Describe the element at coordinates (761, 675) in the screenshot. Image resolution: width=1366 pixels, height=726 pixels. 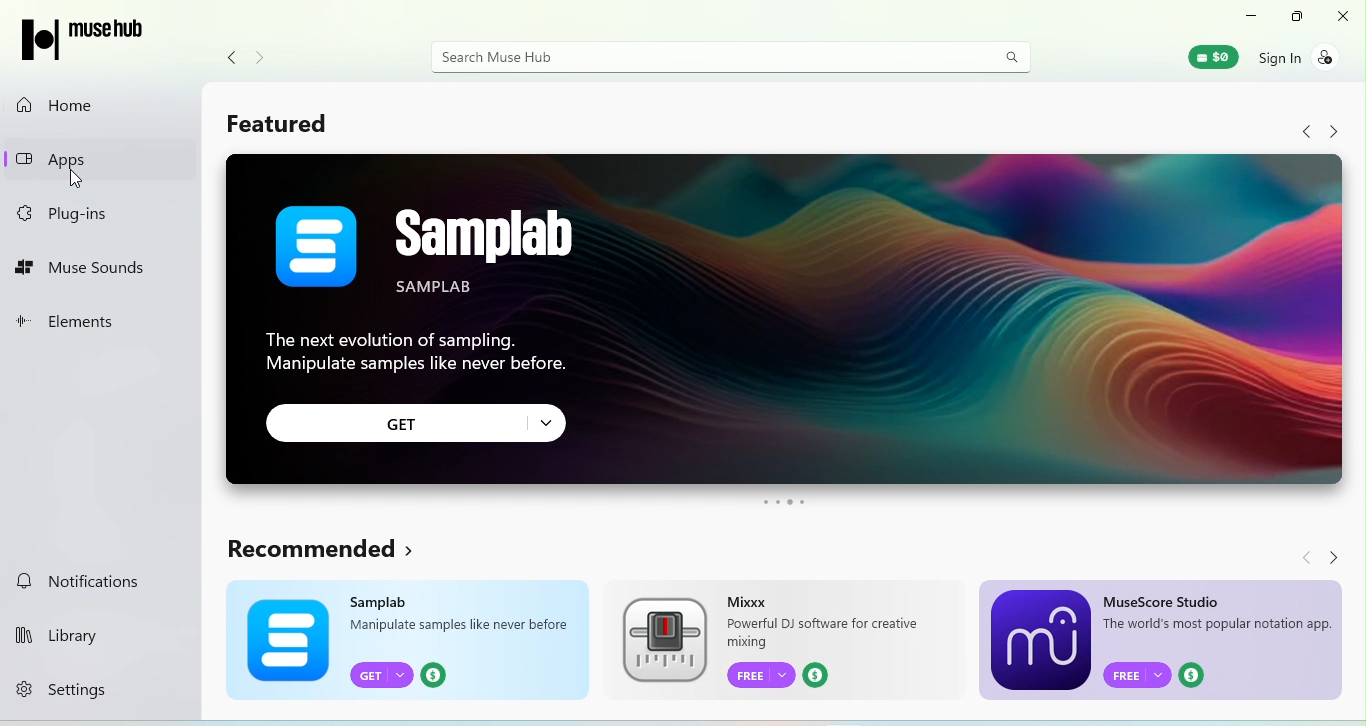
I see `FREE` at that location.